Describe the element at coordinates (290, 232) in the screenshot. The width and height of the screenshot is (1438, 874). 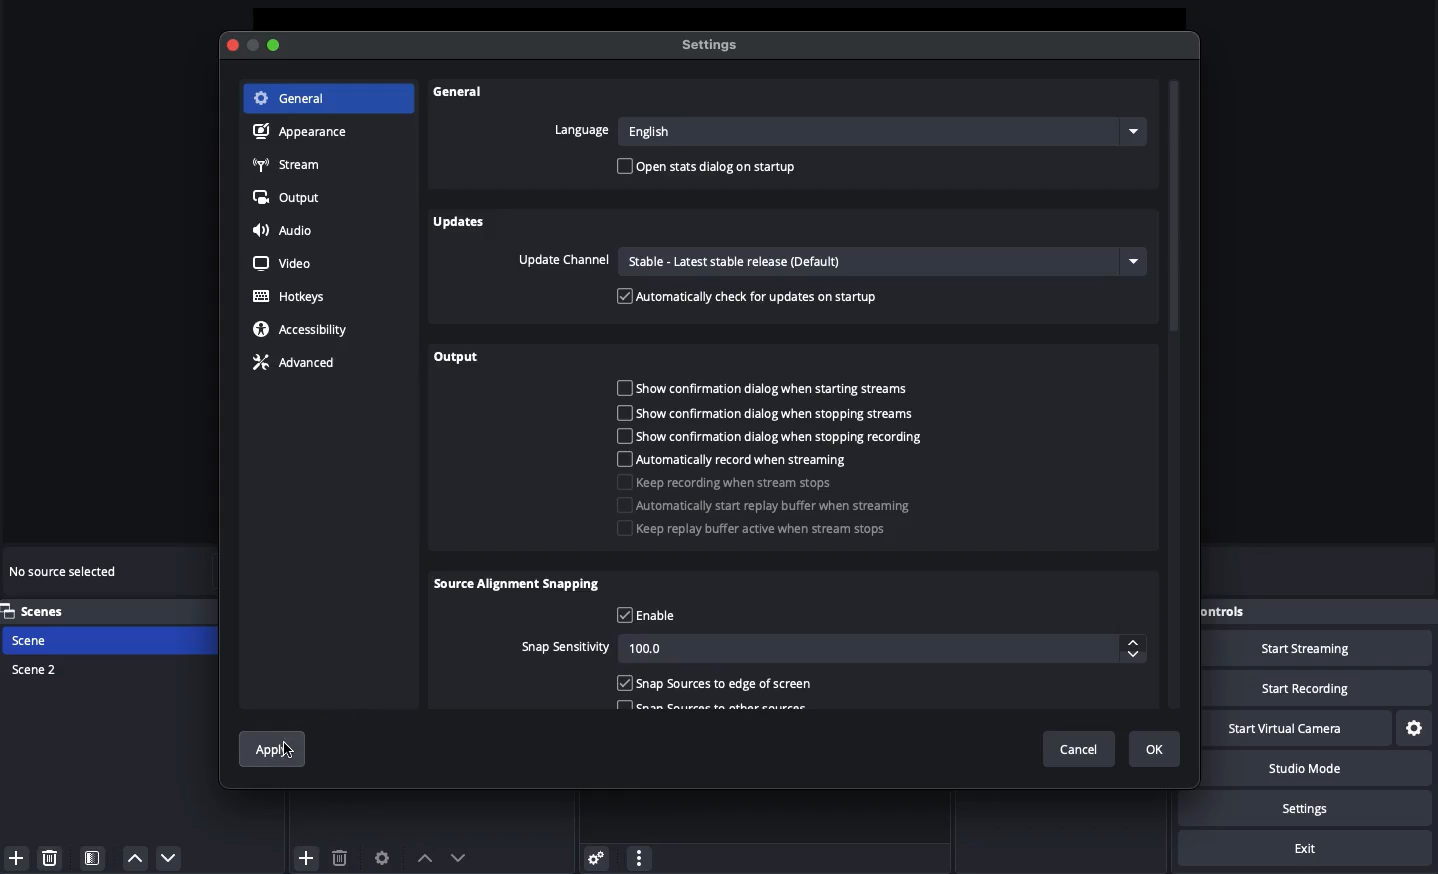
I see `Audio` at that location.